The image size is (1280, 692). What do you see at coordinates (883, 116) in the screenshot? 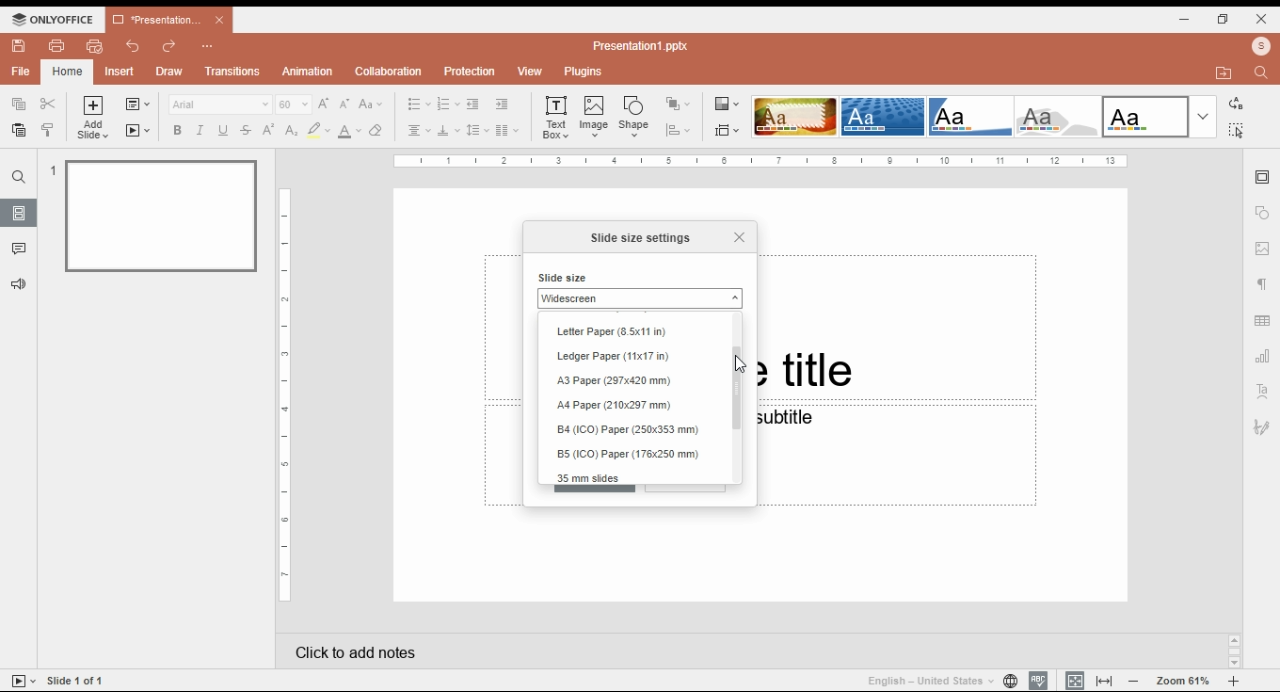
I see `slide them option` at bounding box center [883, 116].